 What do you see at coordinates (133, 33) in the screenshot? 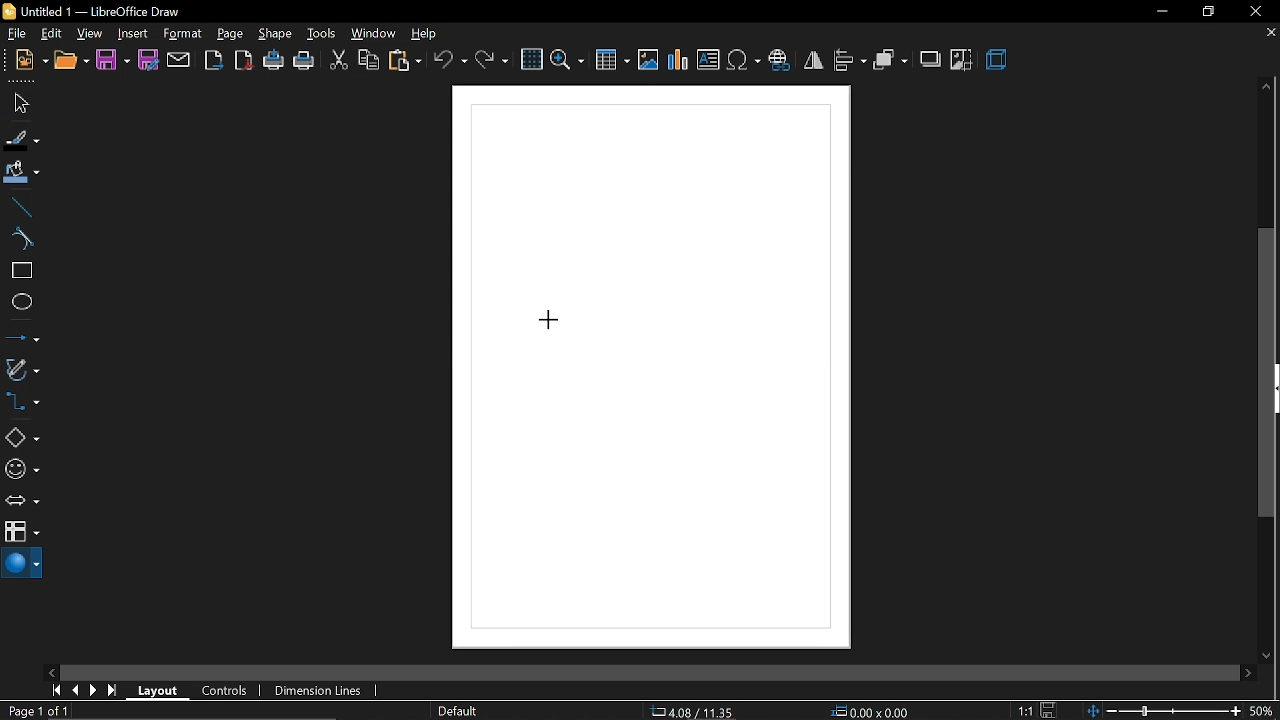
I see `insert` at bounding box center [133, 33].